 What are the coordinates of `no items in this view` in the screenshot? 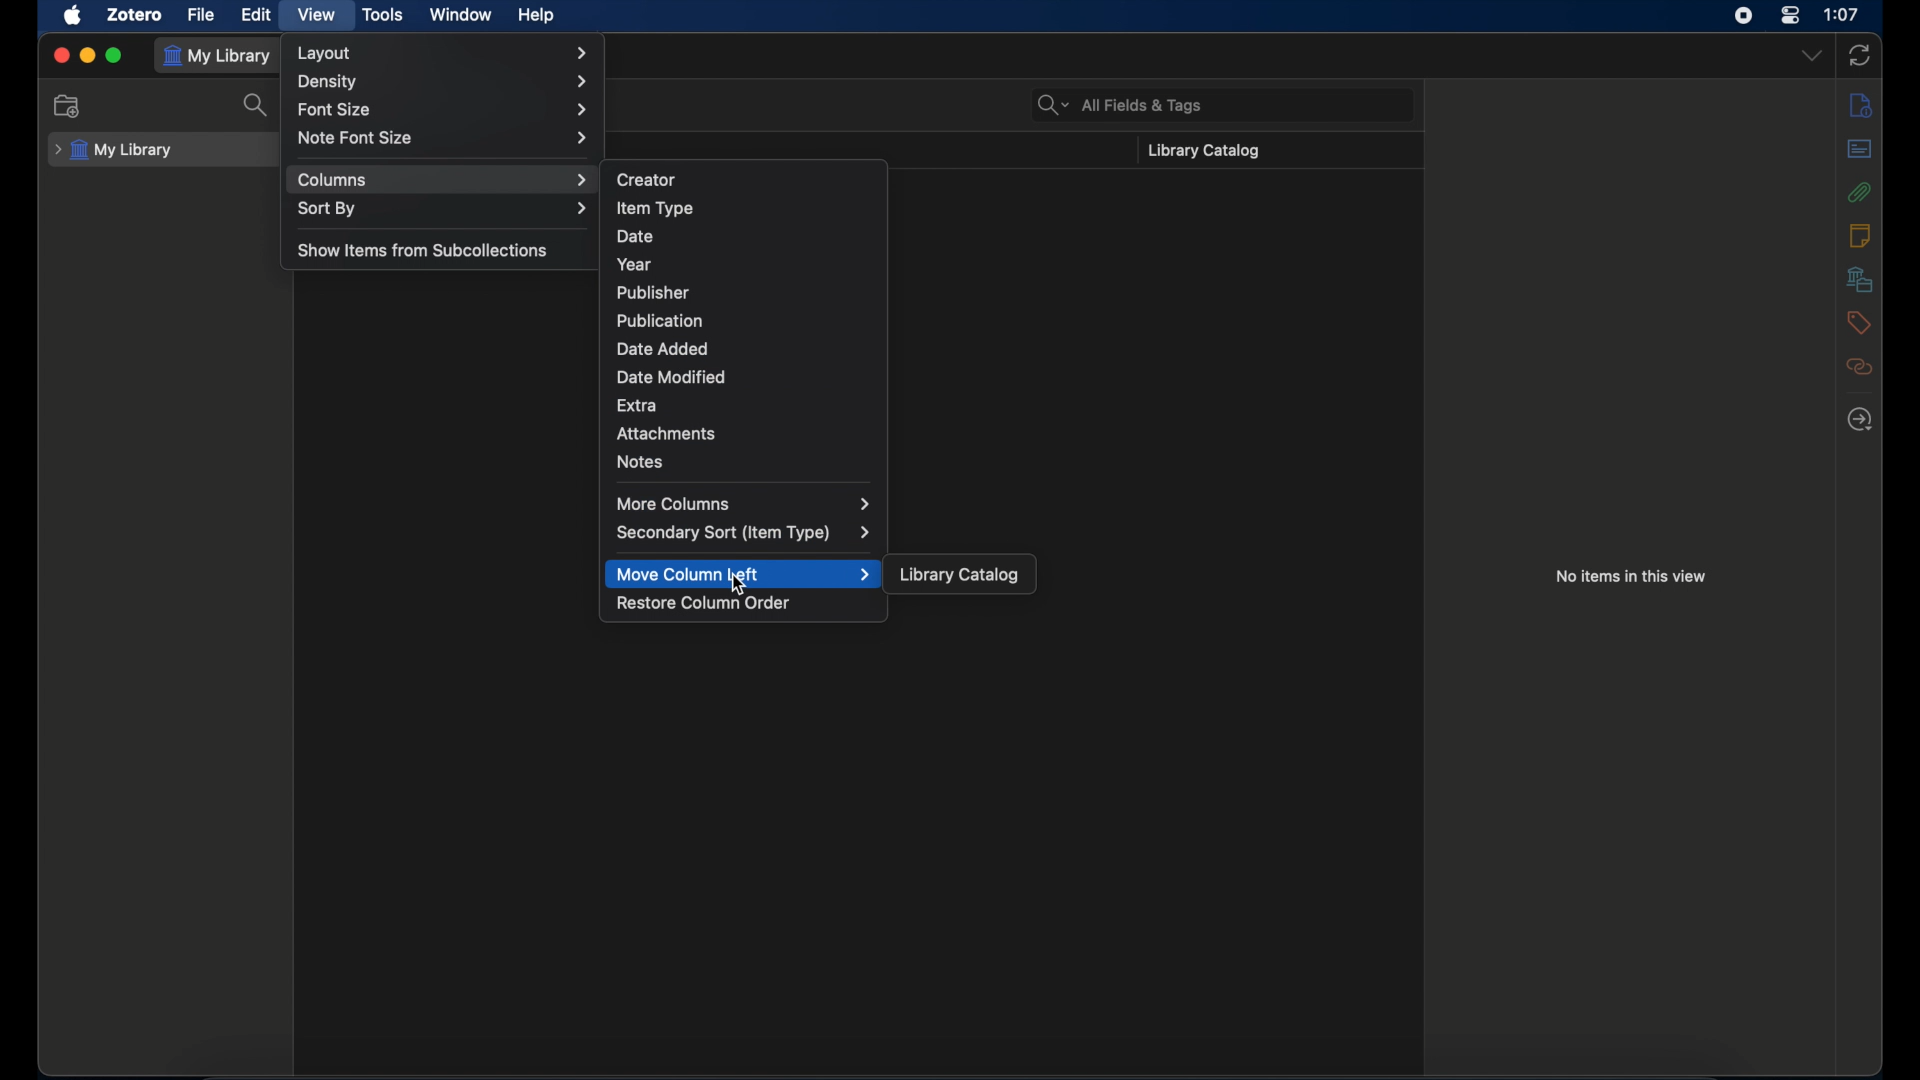 It's located at (1631, 576).